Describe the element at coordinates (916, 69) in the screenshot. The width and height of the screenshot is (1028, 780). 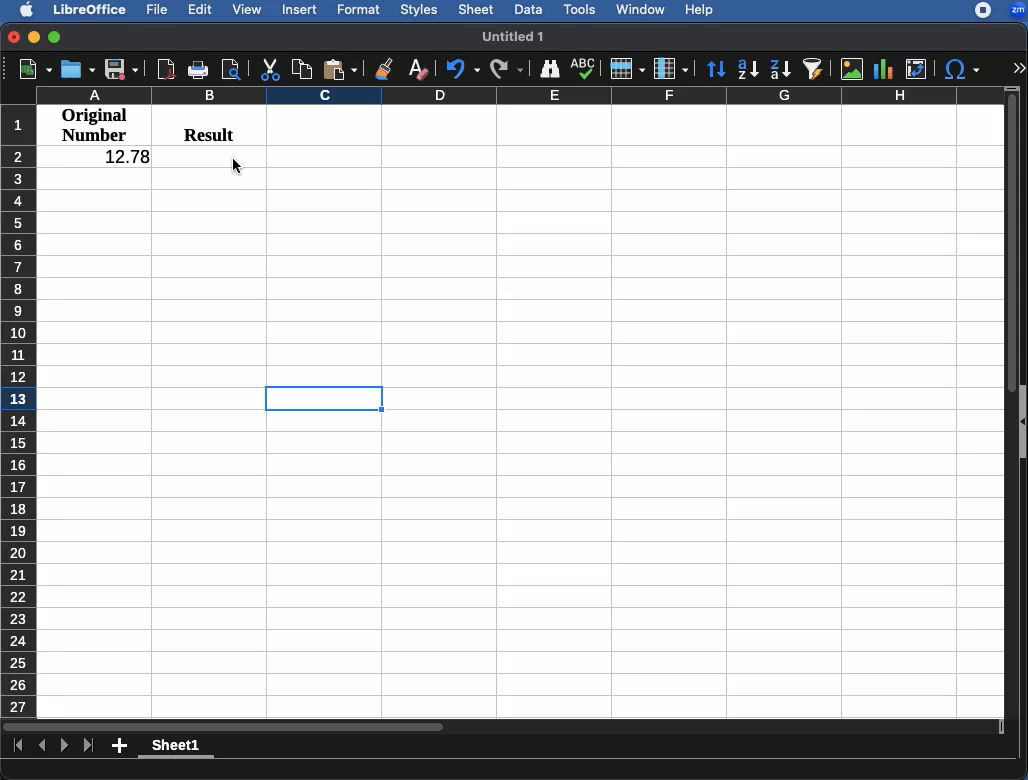
I see `Pivot table` at that location.